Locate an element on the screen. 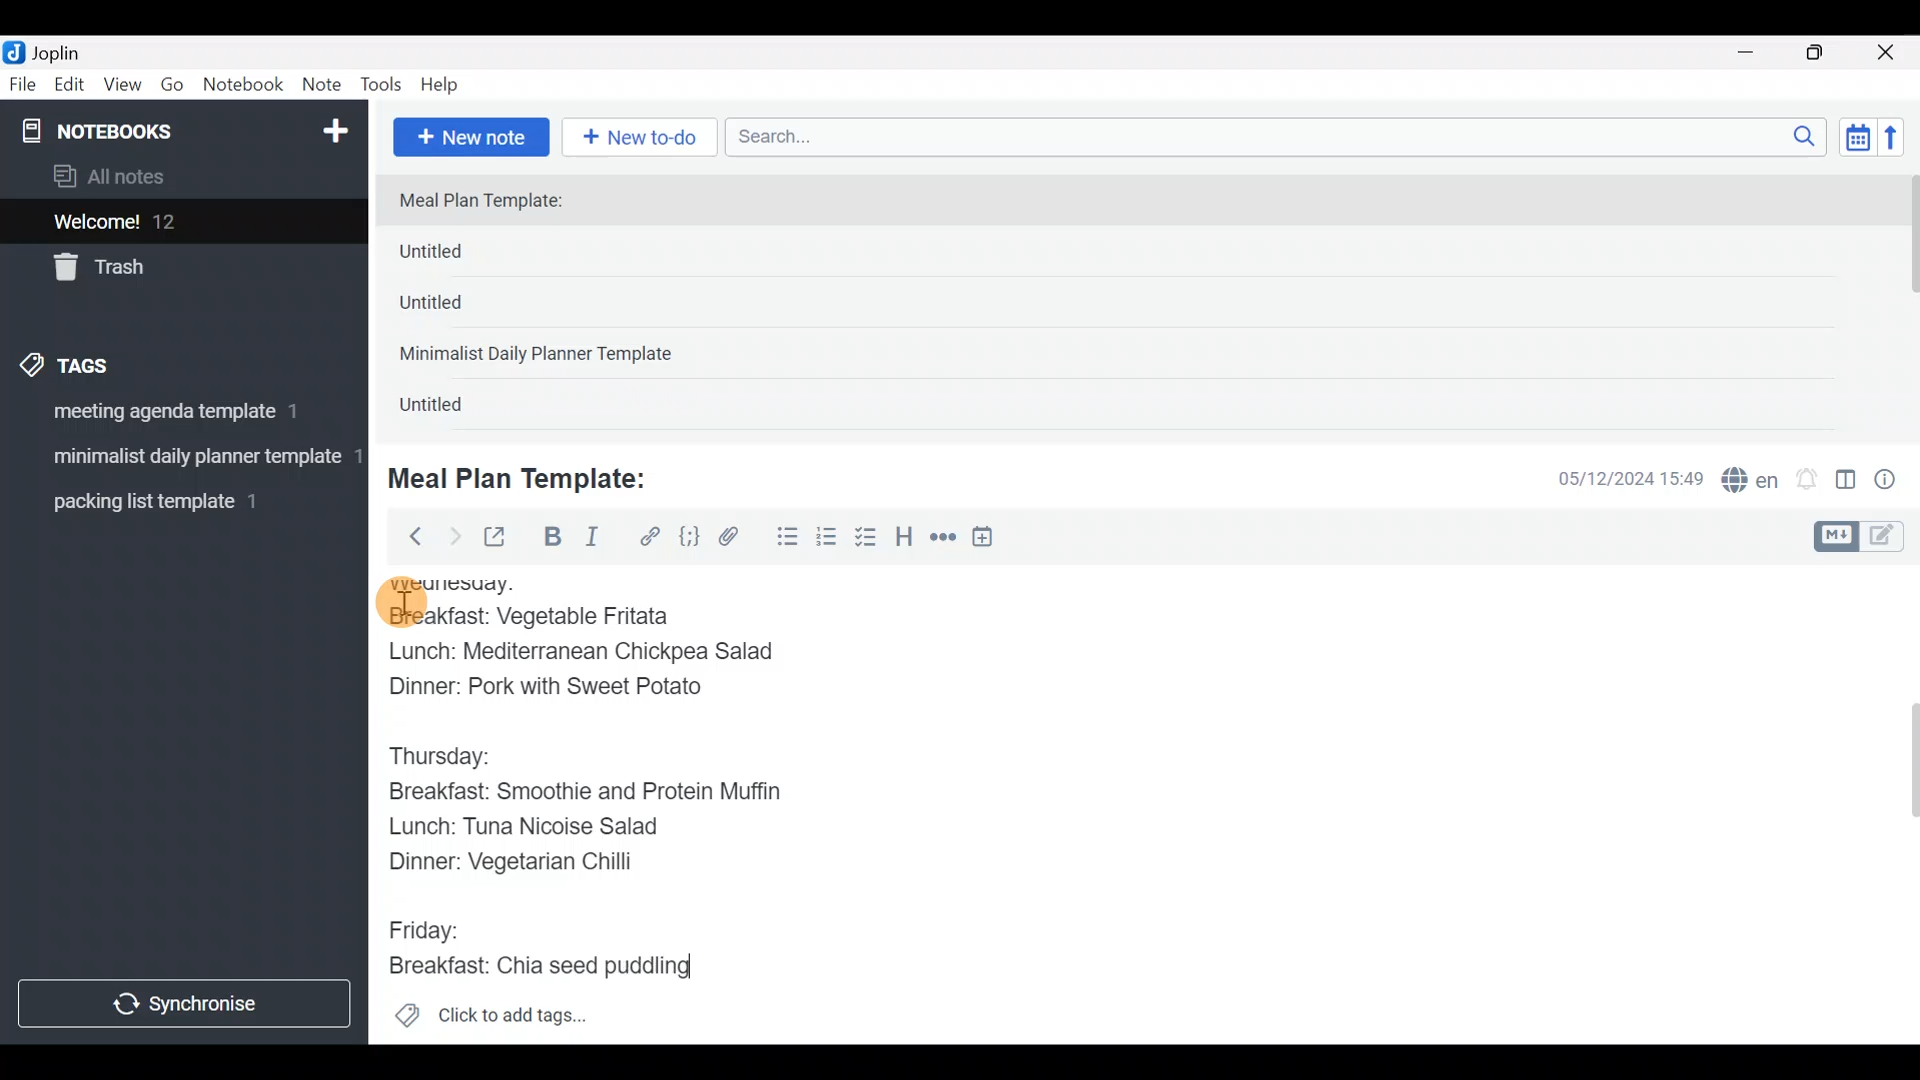 The height and width of the screenshot is (1080, 1920). New is located at coordinates (334, 127).